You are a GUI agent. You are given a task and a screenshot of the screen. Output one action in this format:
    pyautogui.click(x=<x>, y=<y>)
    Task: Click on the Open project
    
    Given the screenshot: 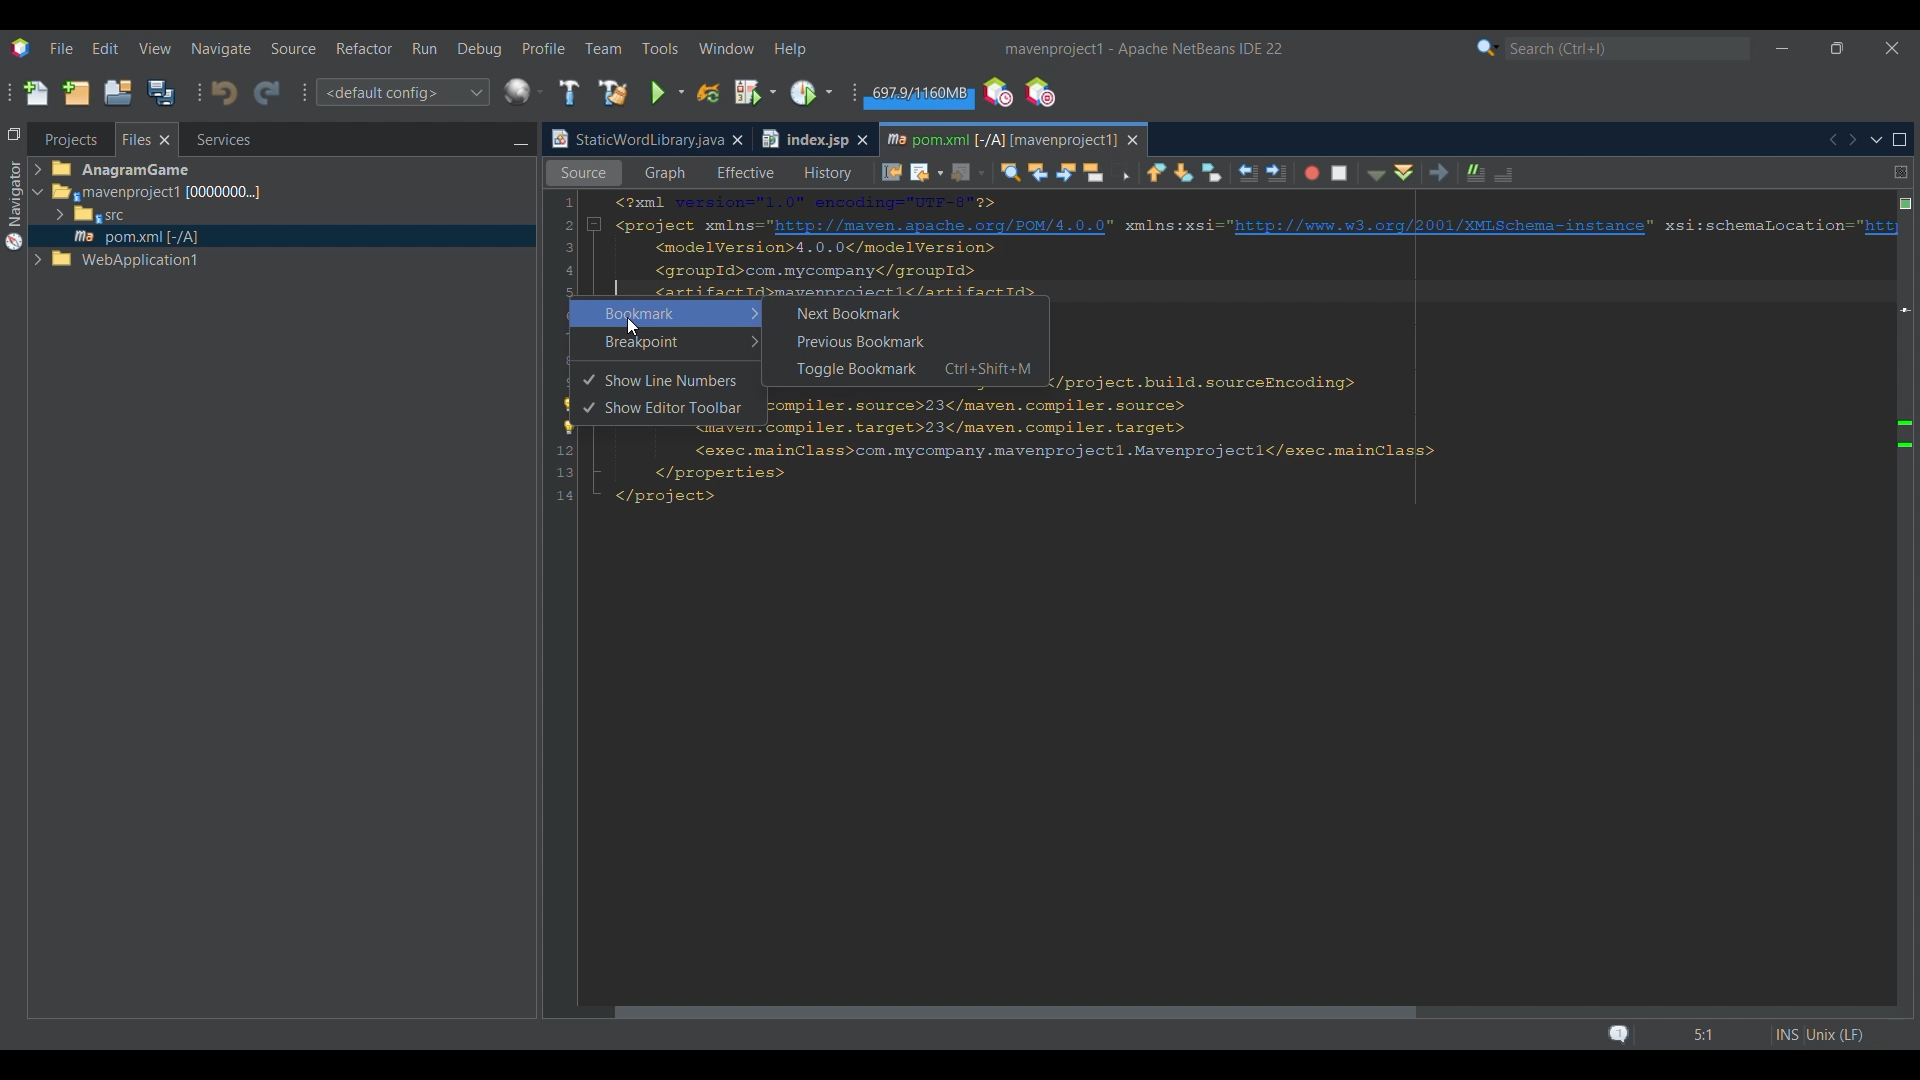 What is the action you would take?
    pyautogui.click(x=118, y=92)
    